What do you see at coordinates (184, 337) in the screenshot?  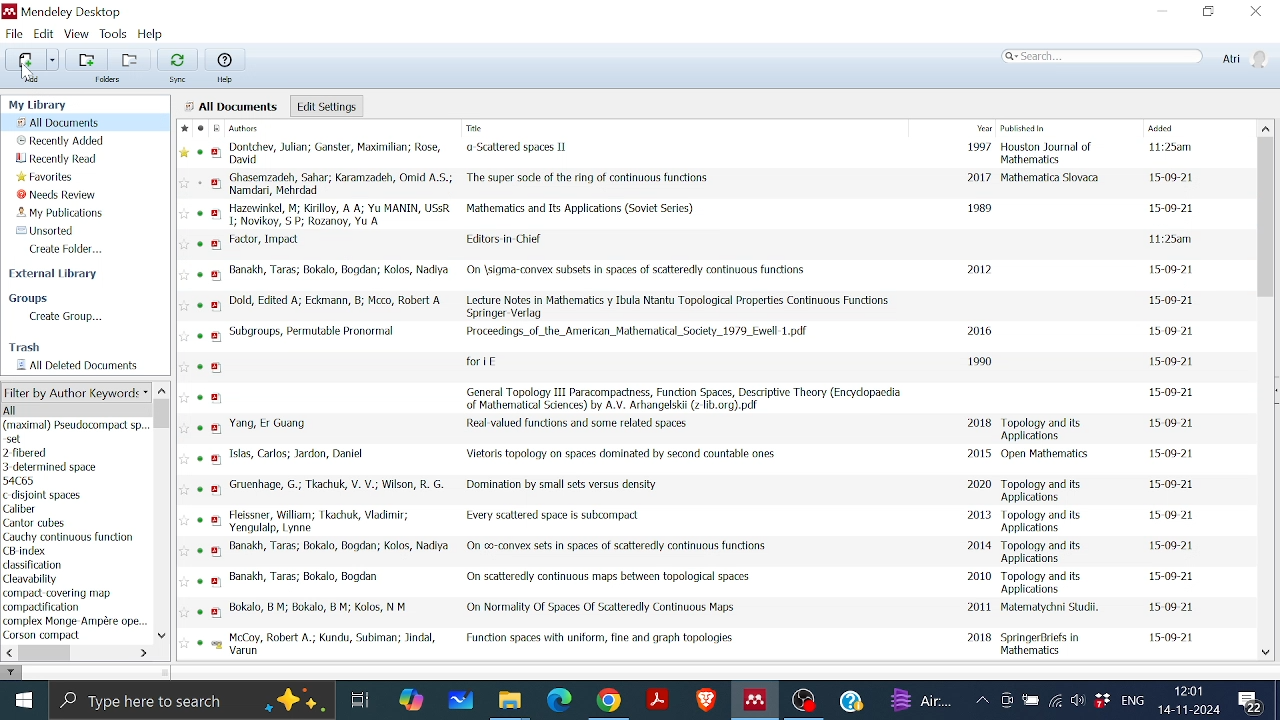 I see `favourite` at bounding box center [184, 337].